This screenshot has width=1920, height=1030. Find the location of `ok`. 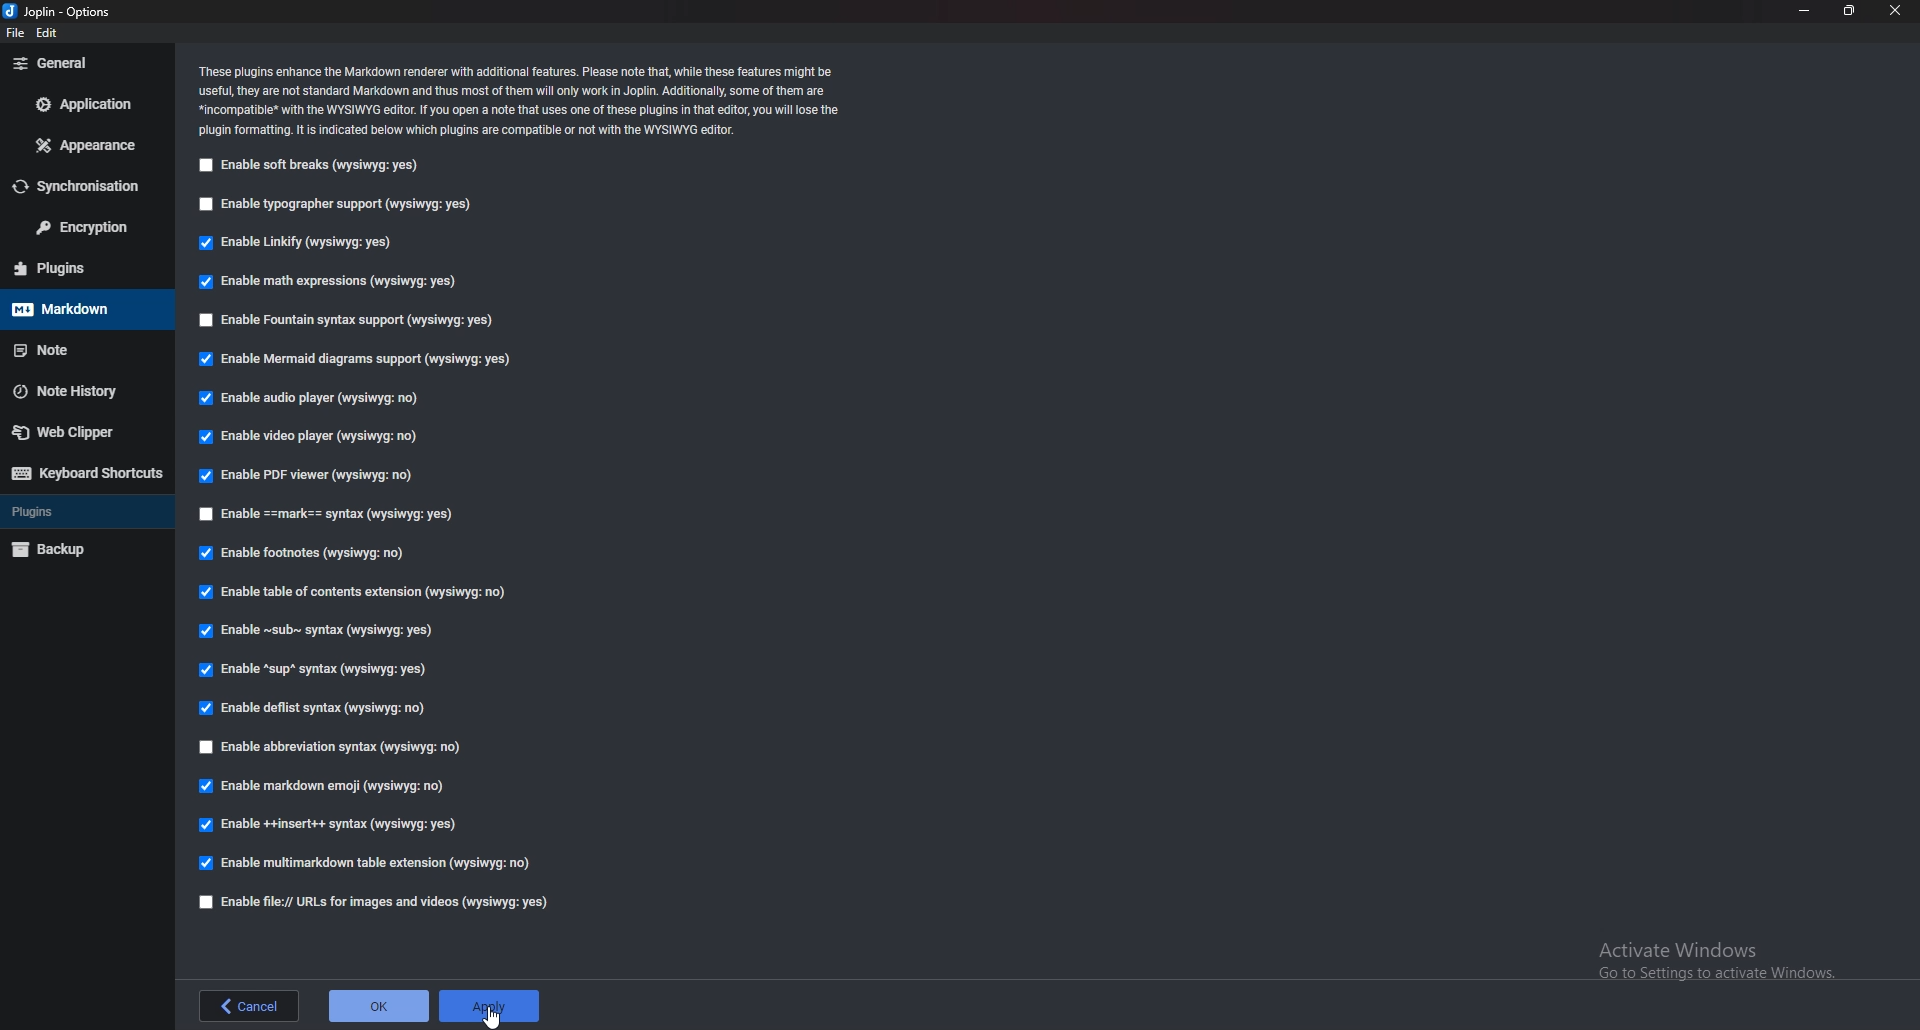

ok is located at coordinates (380, 1006).